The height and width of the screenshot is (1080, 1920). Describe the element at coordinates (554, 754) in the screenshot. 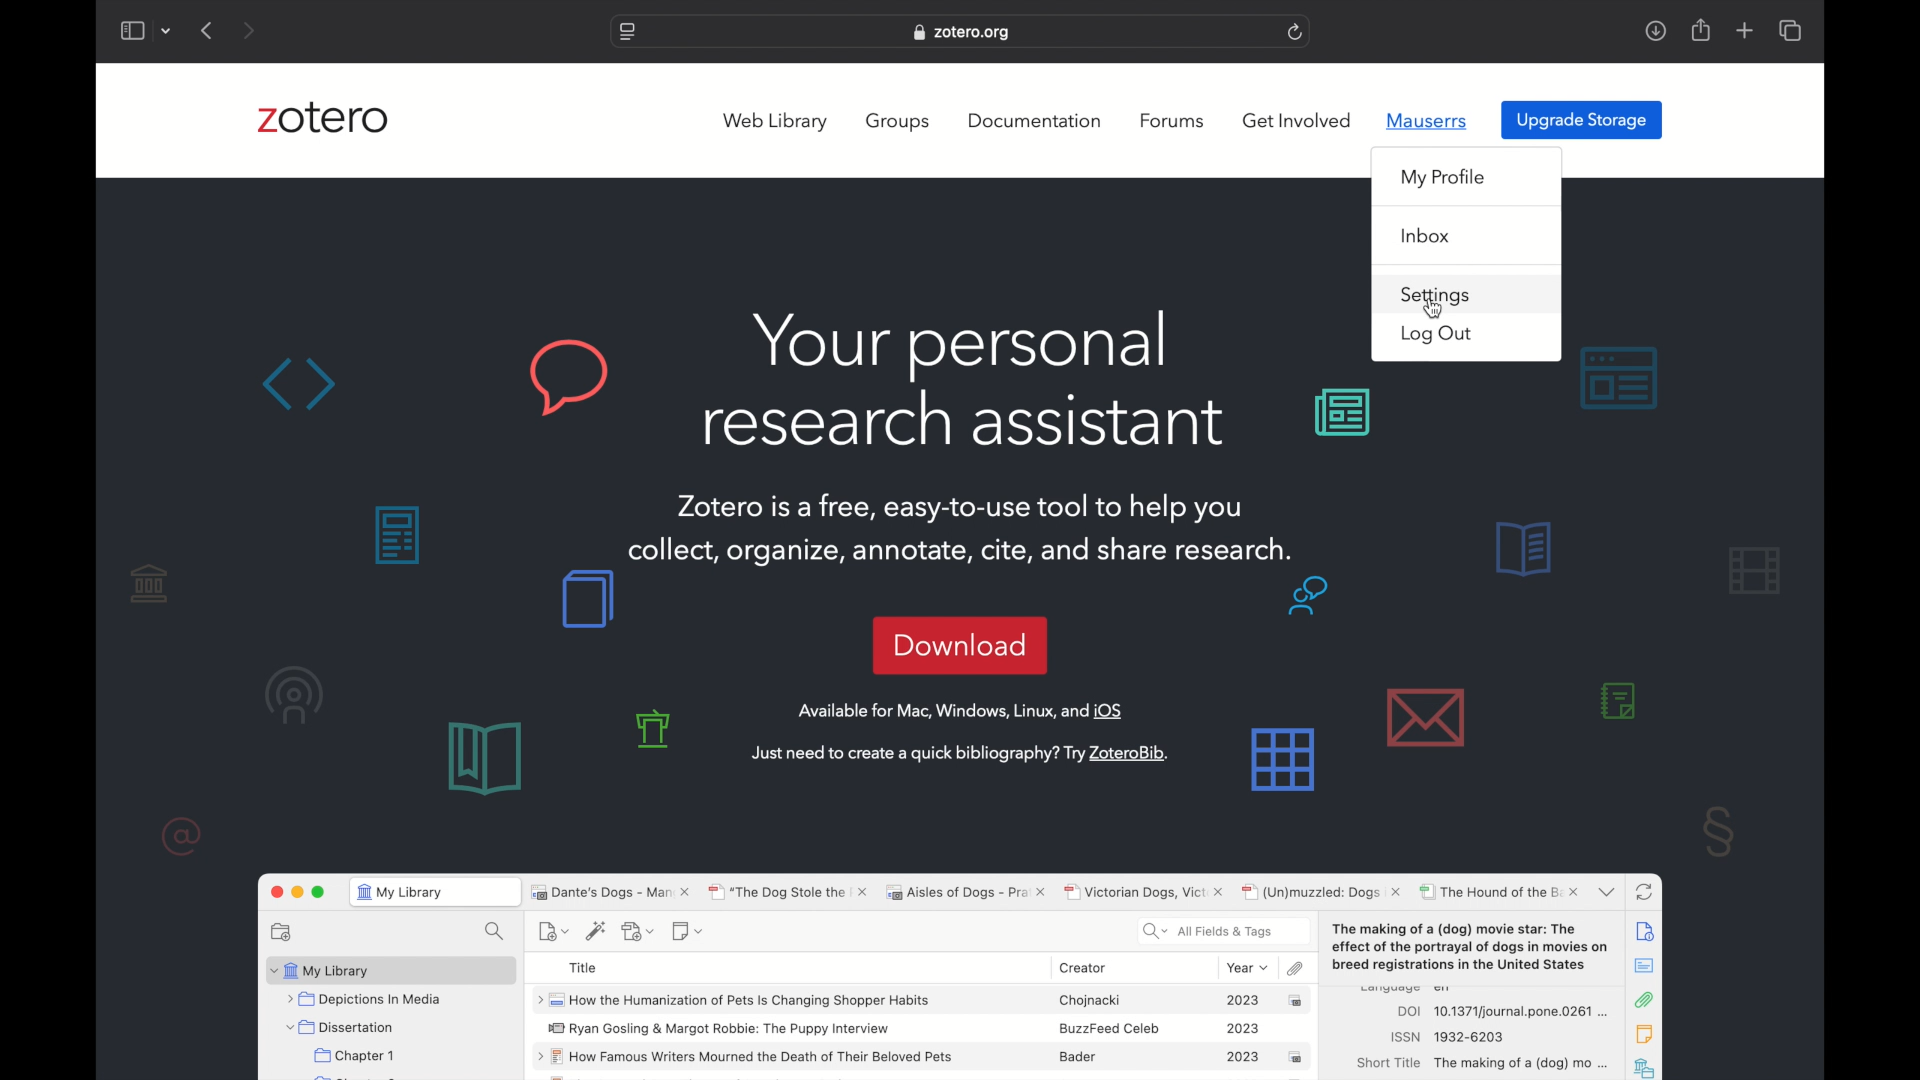

I see `background graphics` at that location.